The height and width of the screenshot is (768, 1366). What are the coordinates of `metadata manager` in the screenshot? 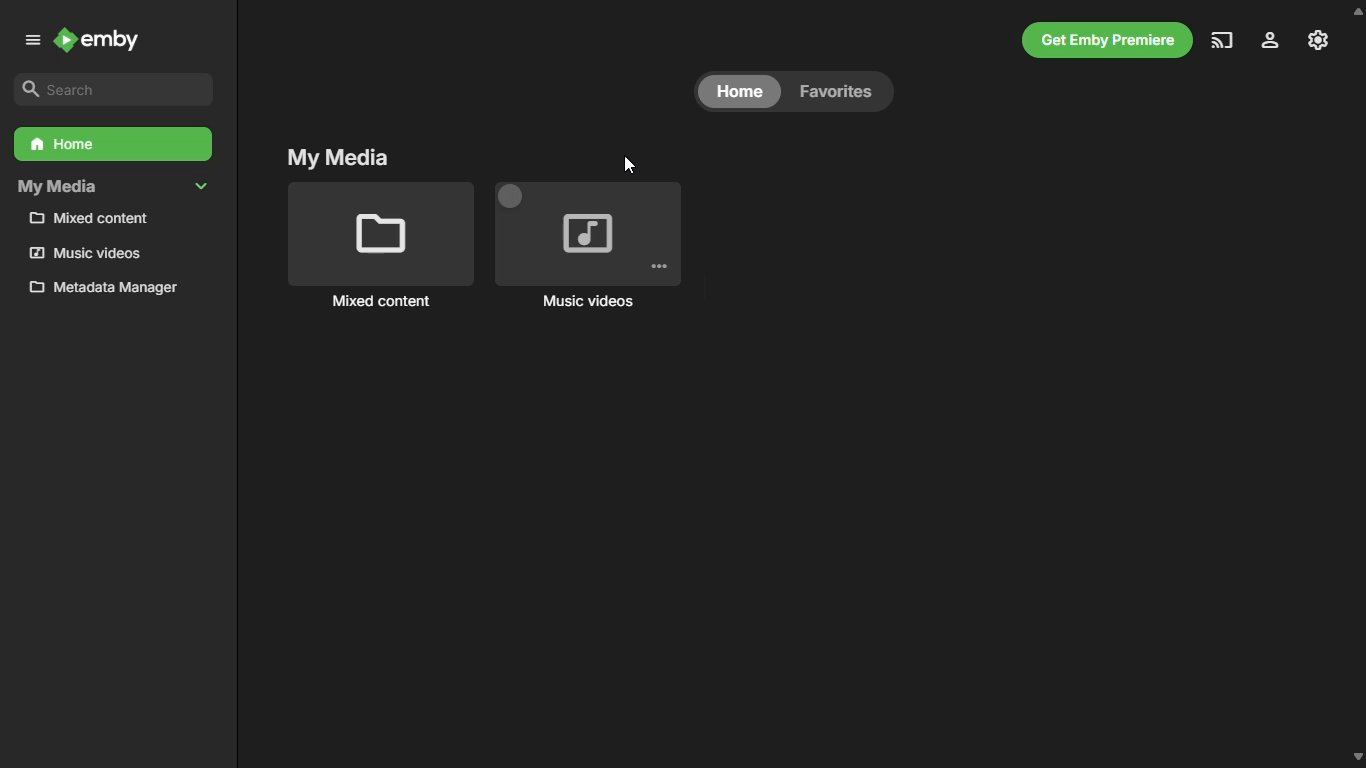 It's located at (102, 287).